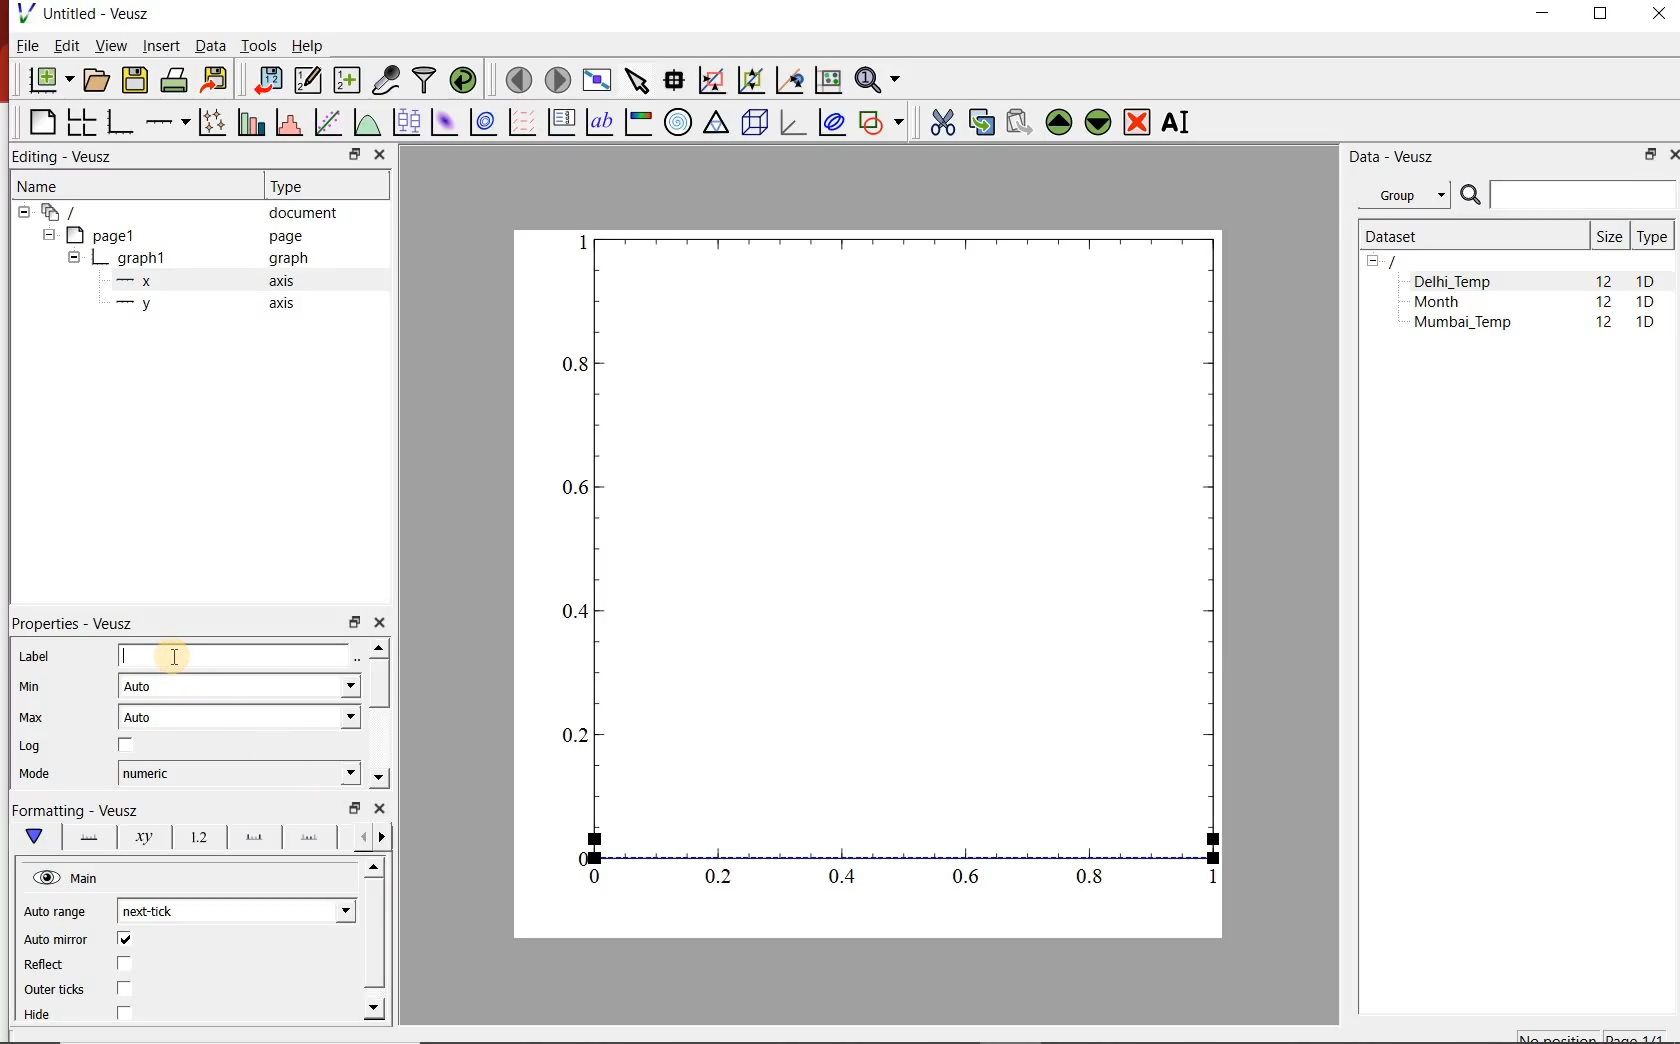 This screenshot has width=1680, height=1044. Describe the element at coordinates (236, 911) in the screenshot. I see `next-tick` at that location.